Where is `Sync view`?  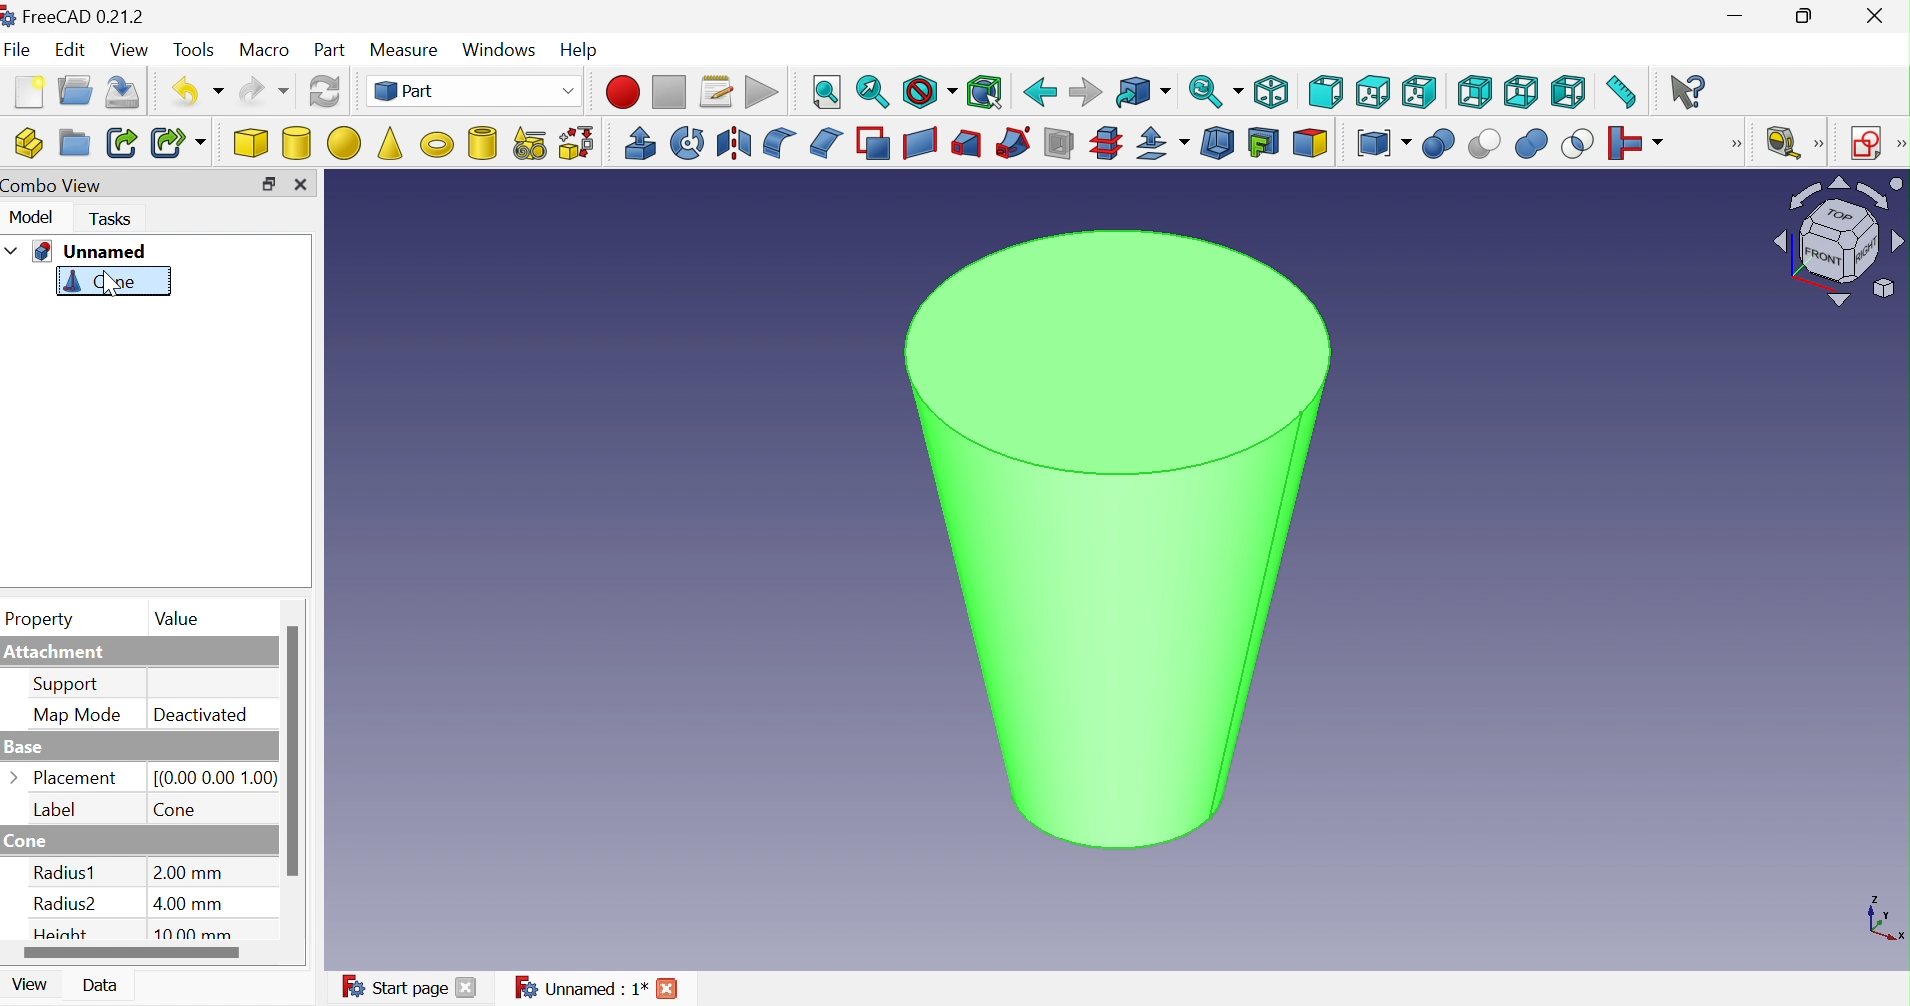 Sync view is located at coordinates (1215, 91).